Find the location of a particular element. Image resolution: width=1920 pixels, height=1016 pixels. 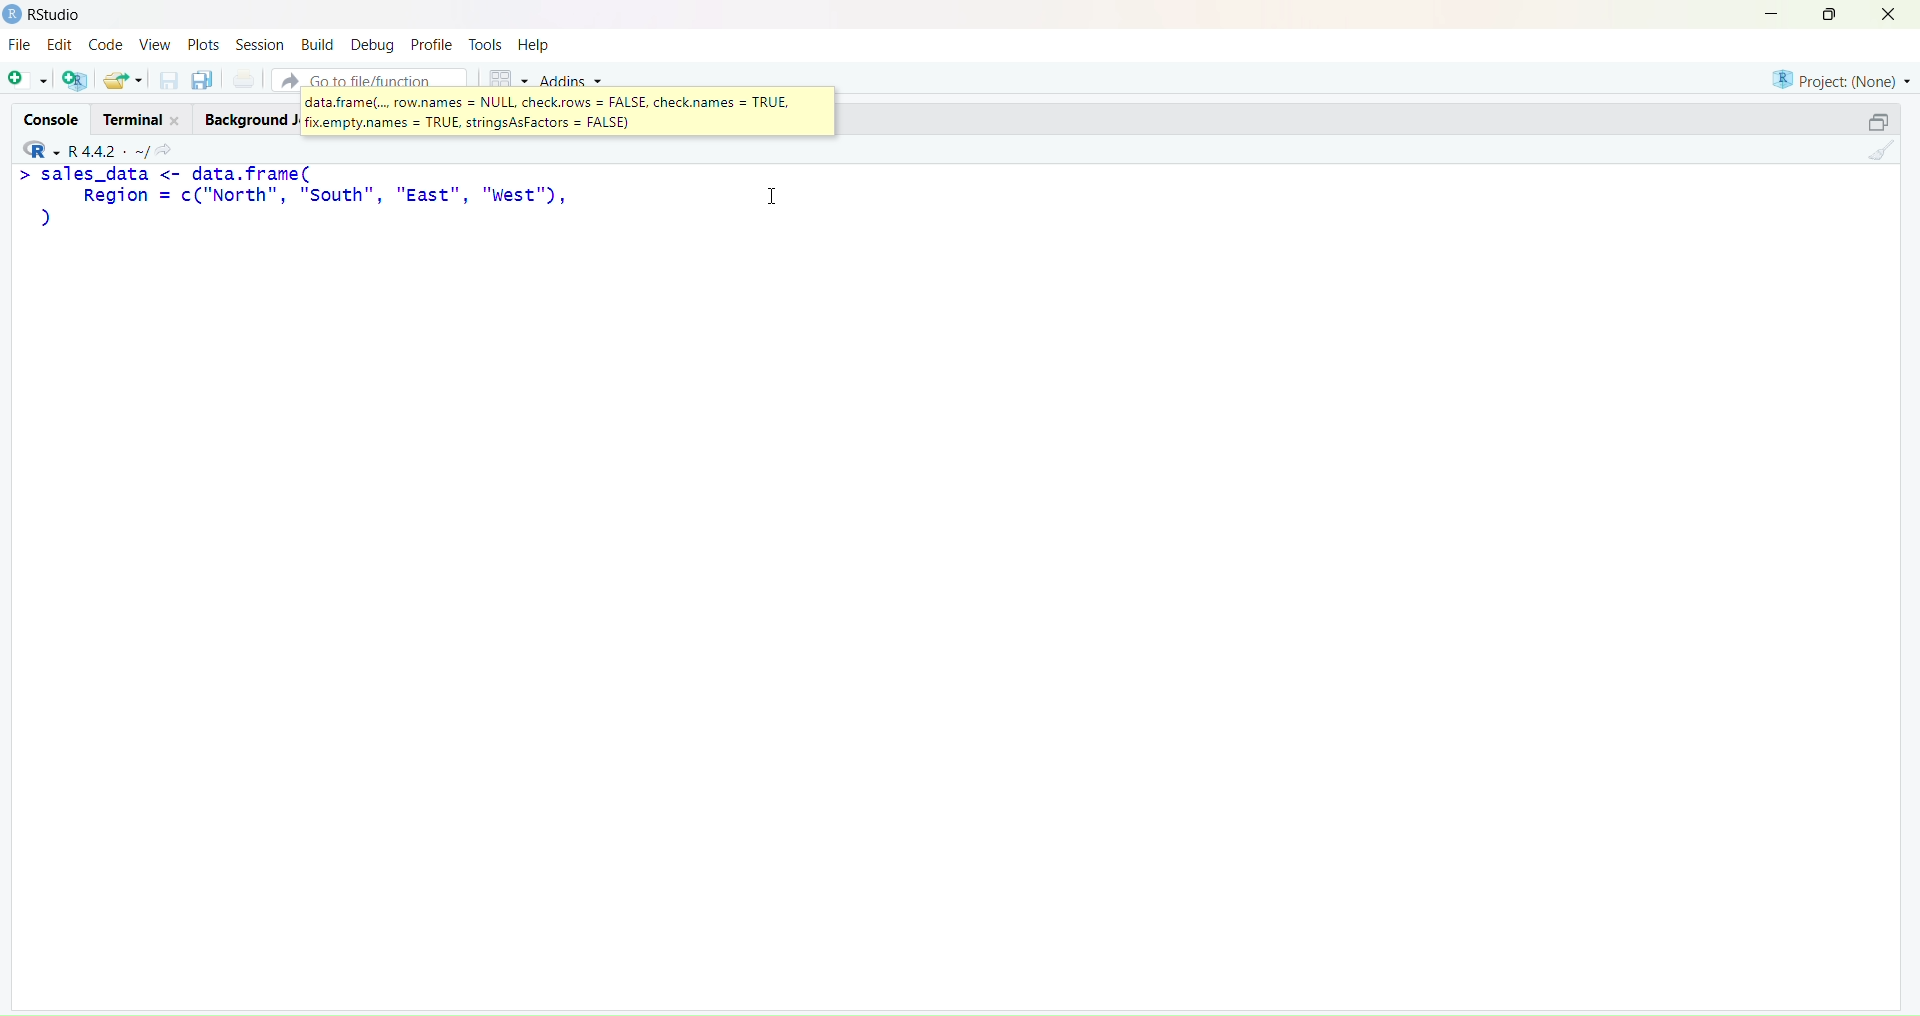

- R442 - ~/ is located at coordinates (111, 147).